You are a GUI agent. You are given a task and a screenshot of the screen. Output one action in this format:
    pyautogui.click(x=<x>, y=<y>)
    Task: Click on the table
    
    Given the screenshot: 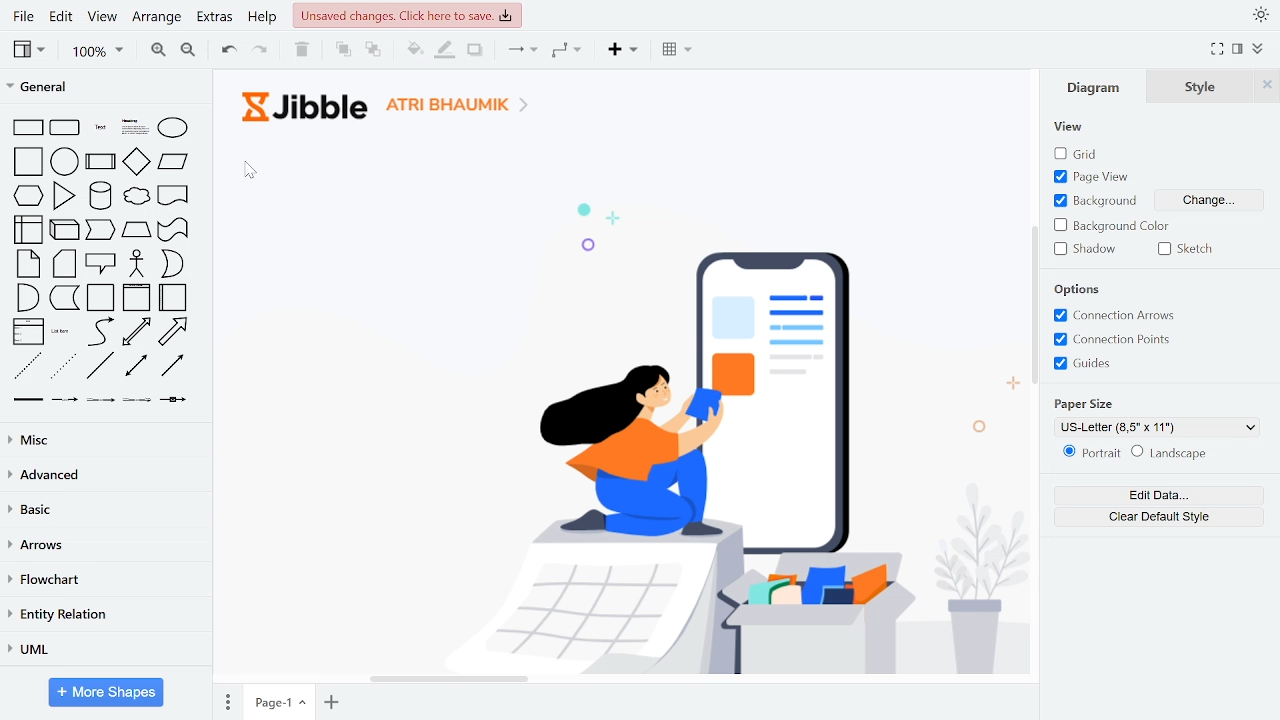 What is the action you would take?
    pyautogui.click(x=676, y=50)
    